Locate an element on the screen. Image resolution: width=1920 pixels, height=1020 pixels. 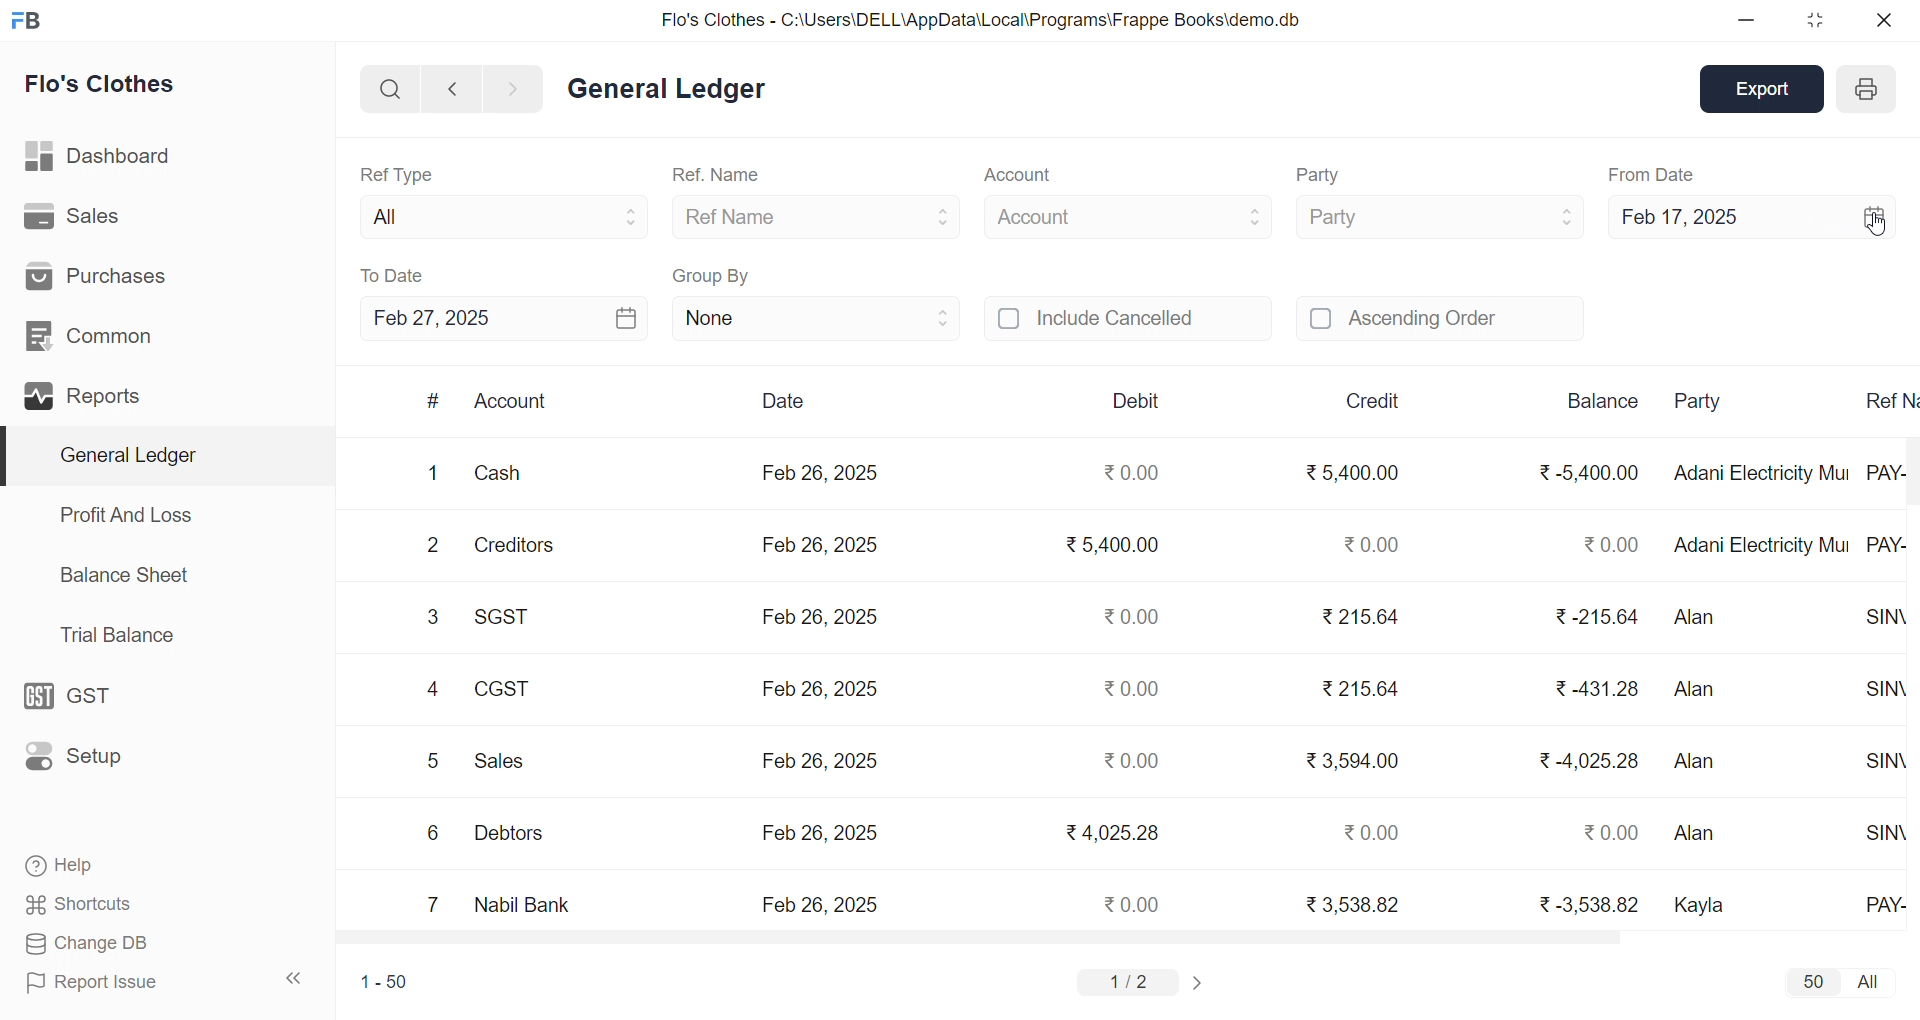
Include Cancelled is located at coordinates (1128, 320).